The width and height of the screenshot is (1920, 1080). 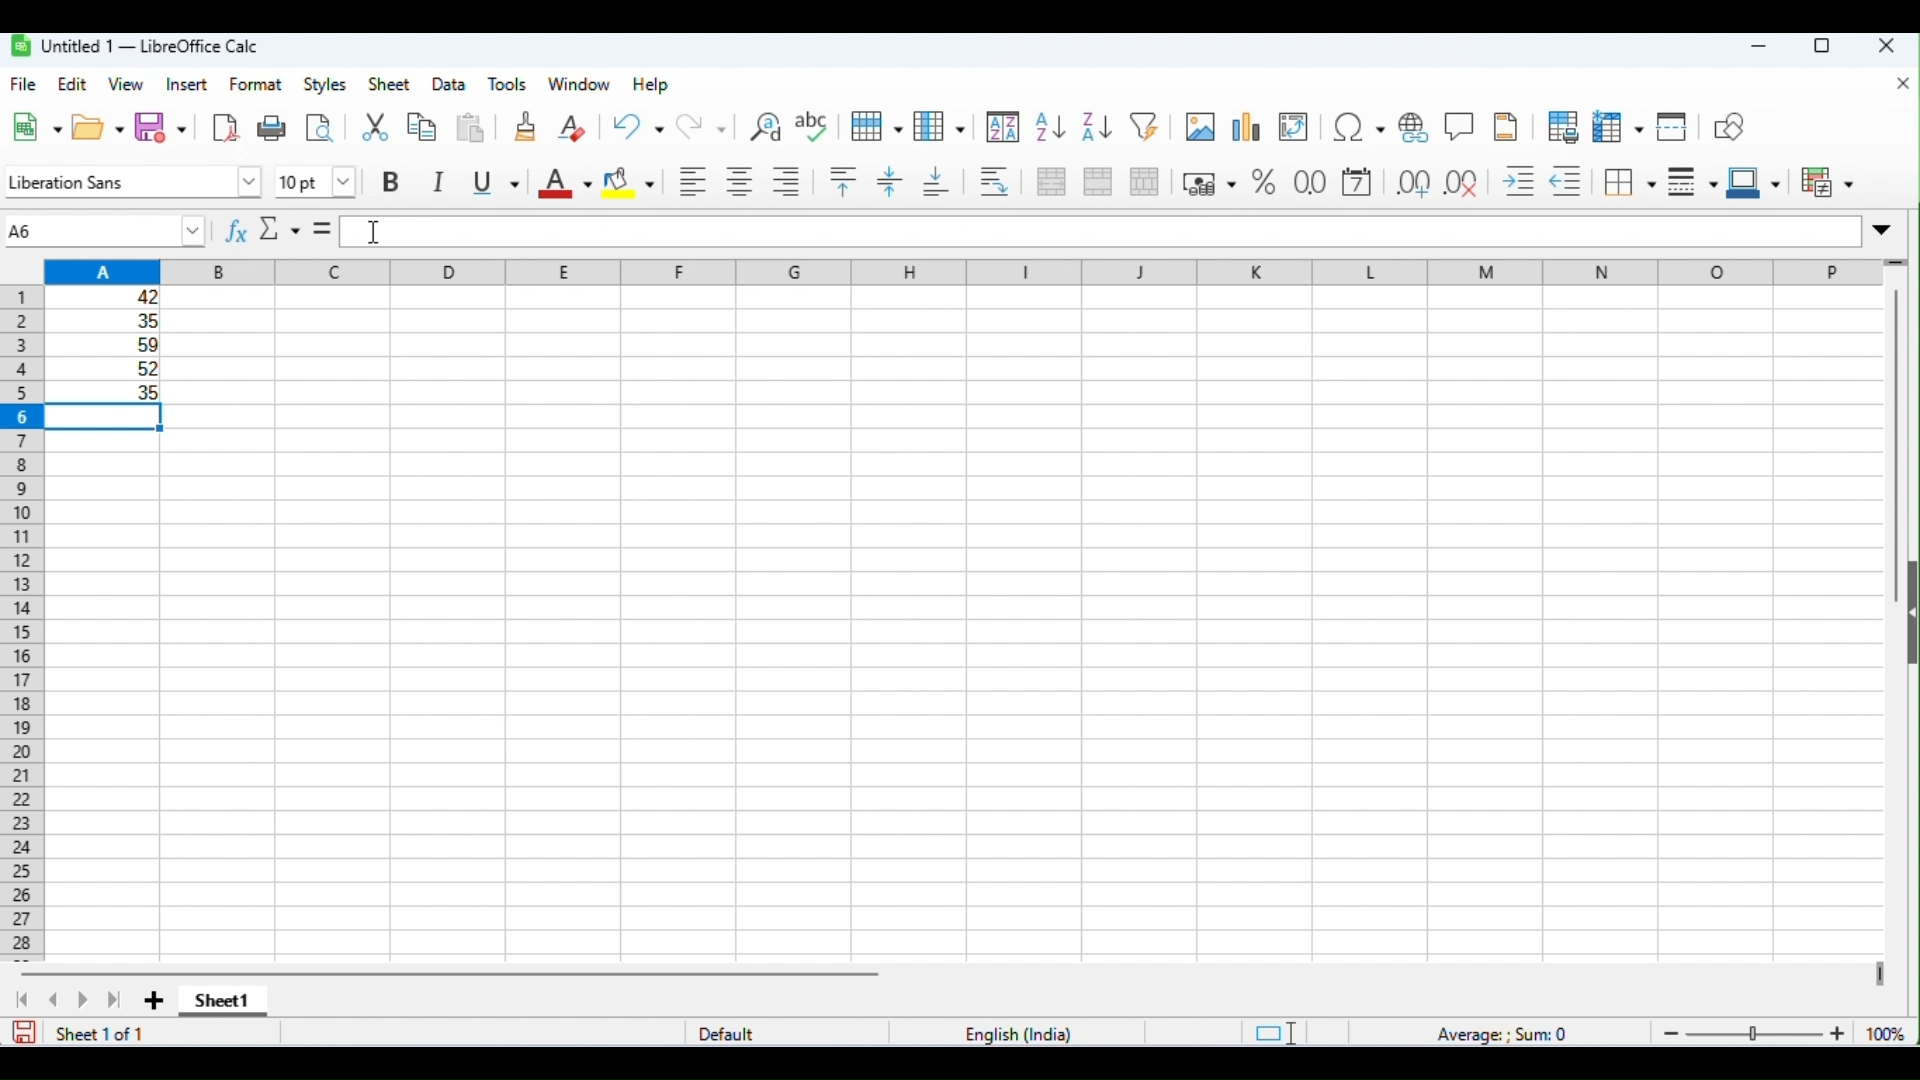 What do you see at coordinates (23, 623) in the screenshot?
I see `row numbers` at bounding box center [23, 623].